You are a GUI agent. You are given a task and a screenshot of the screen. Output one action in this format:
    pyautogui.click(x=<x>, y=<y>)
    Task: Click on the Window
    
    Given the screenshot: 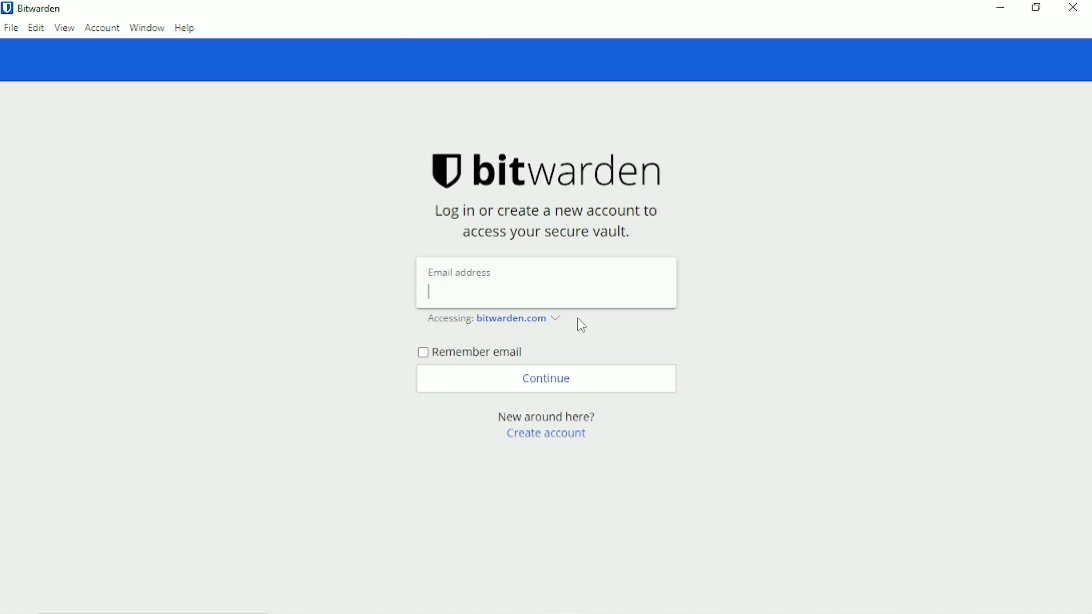 What is the action you would take?
    pyautogui.click(x=145, y=27)
    